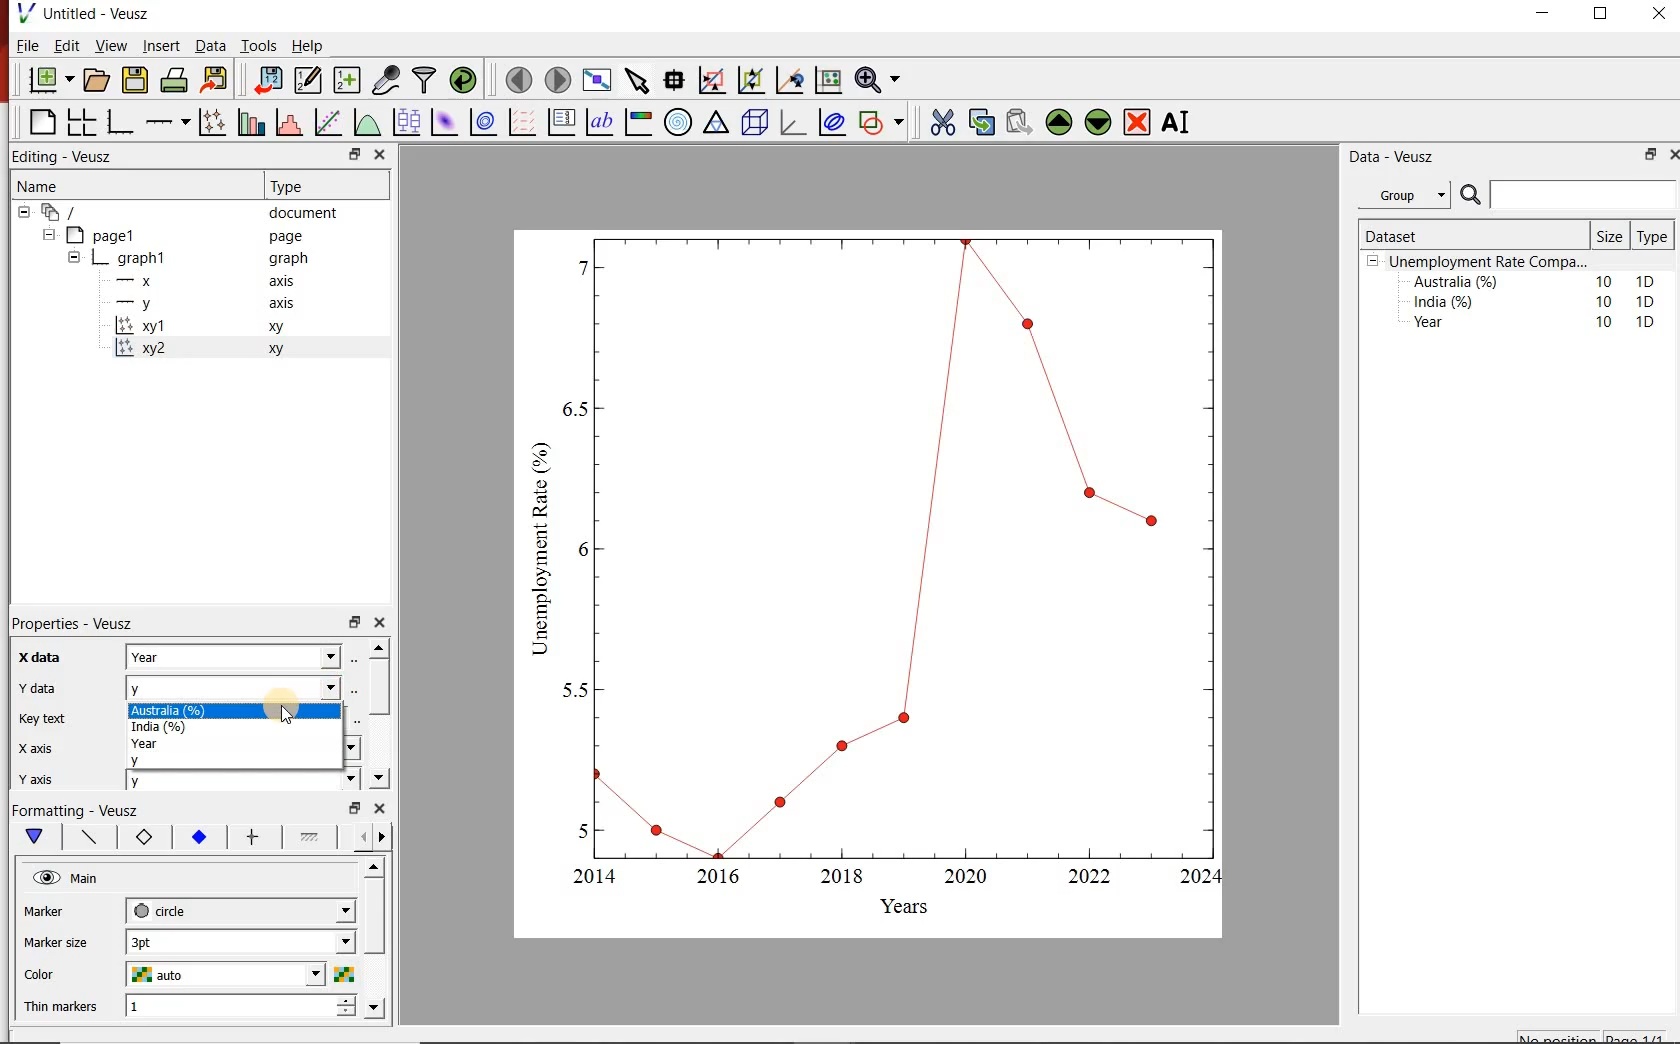 This screenshot has width=1680, height=1044. Describe the element at coordinates (308, 46) in the screenshot. I see `Help` at that location.